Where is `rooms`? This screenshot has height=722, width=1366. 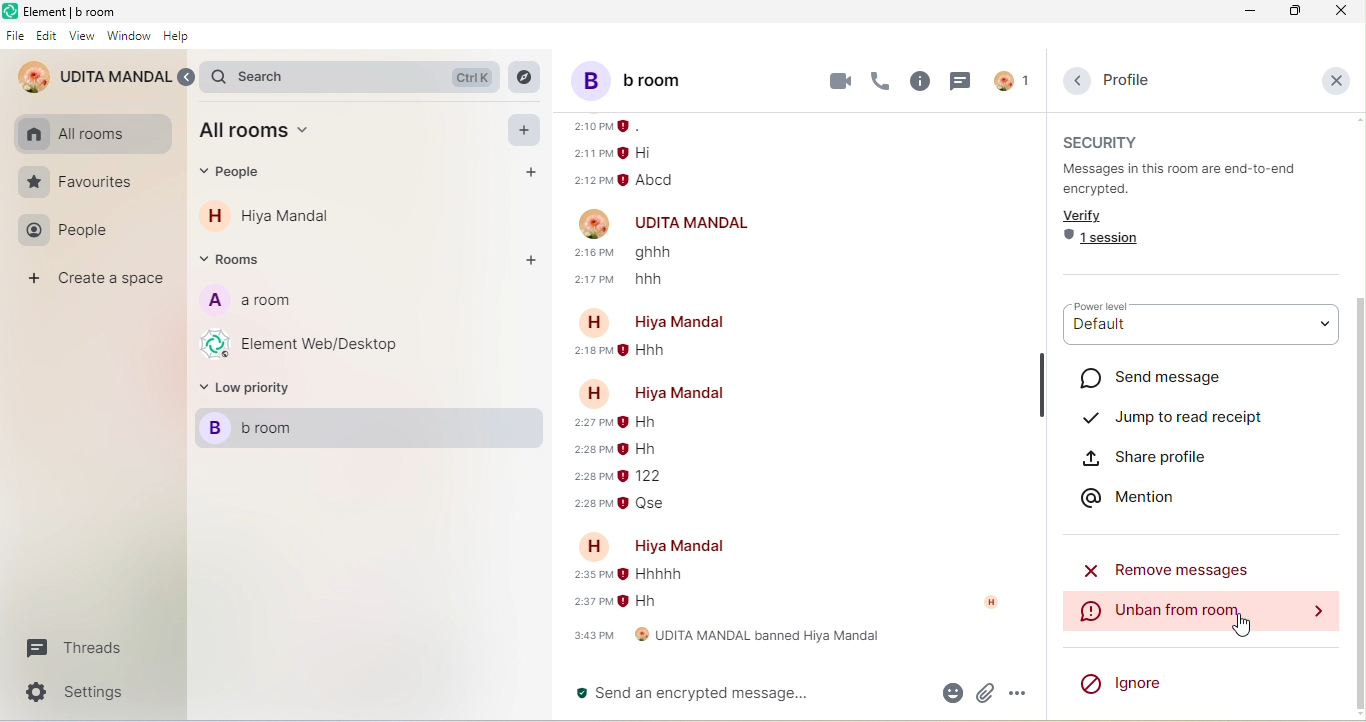
rooms is located at coordinates (238, 260).